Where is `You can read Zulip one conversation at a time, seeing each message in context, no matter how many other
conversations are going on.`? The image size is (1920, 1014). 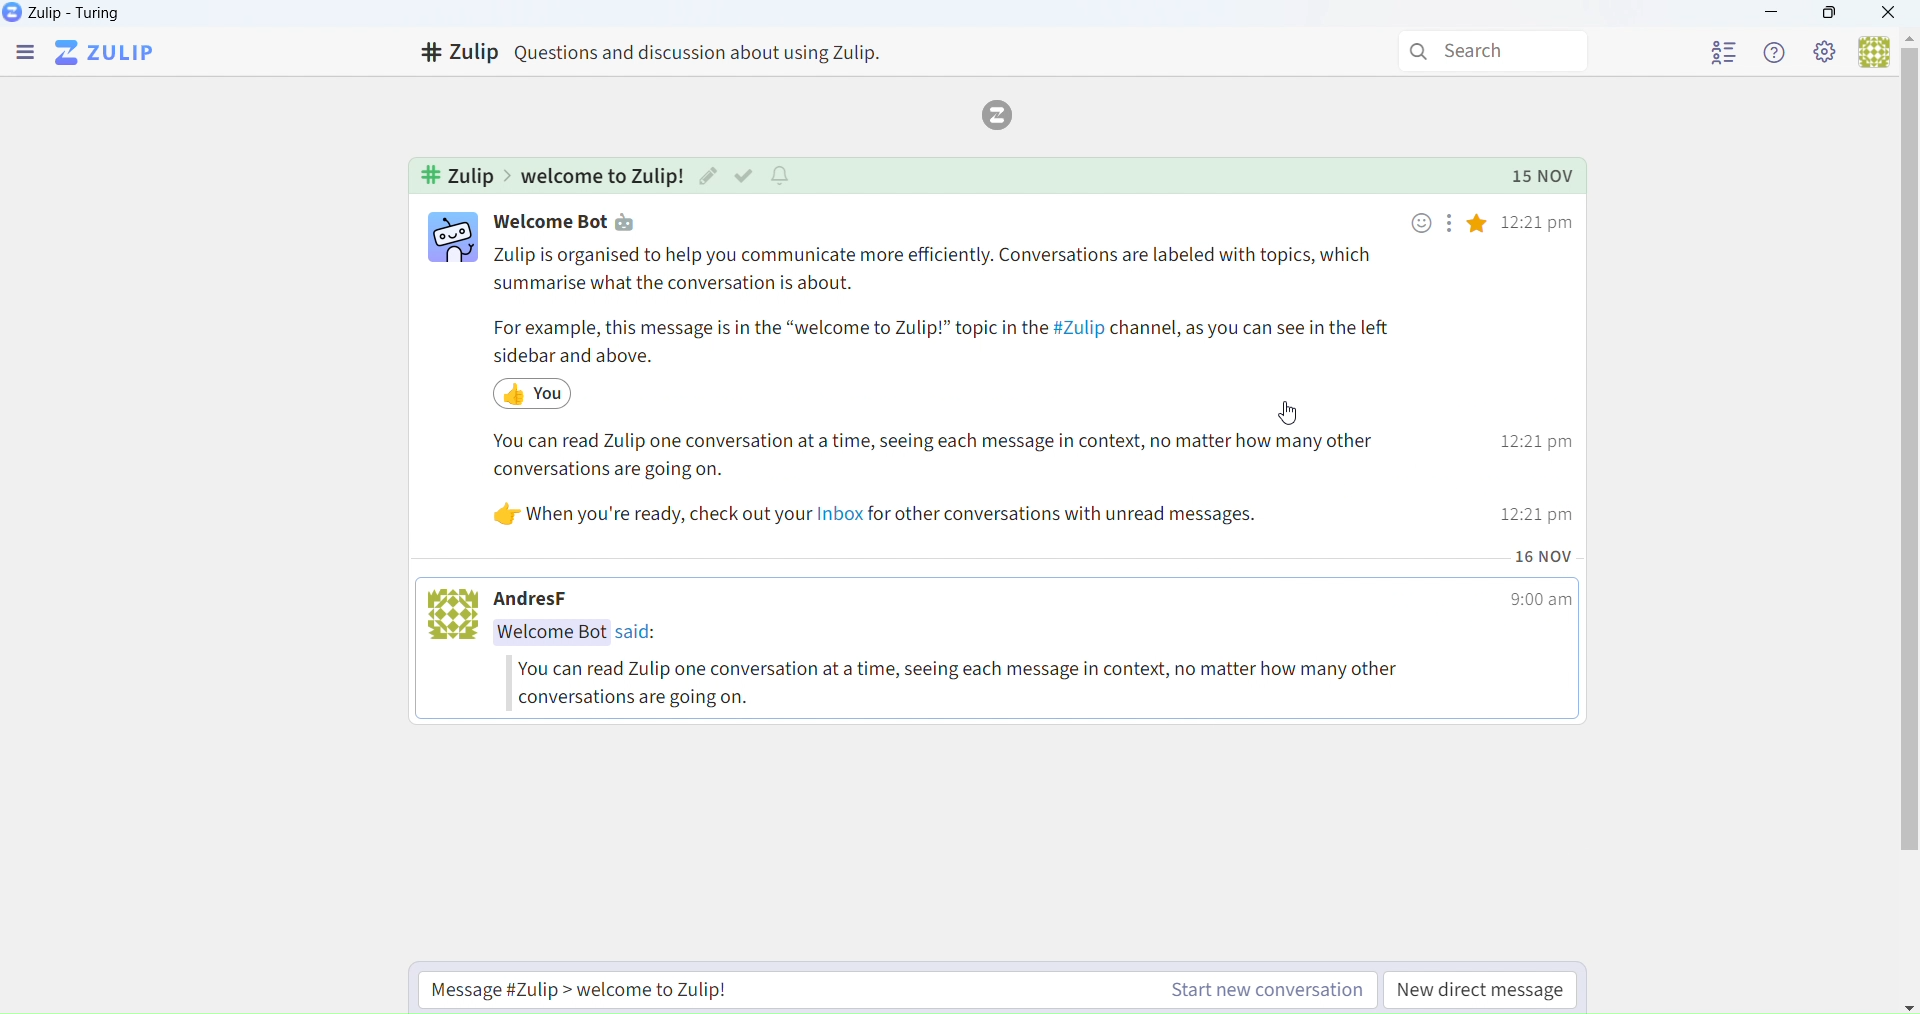 You can read Zulip one conversation at a time, seeing each message in context, no matter how many other
conversations are going on. is located at coordinates (973, 683).